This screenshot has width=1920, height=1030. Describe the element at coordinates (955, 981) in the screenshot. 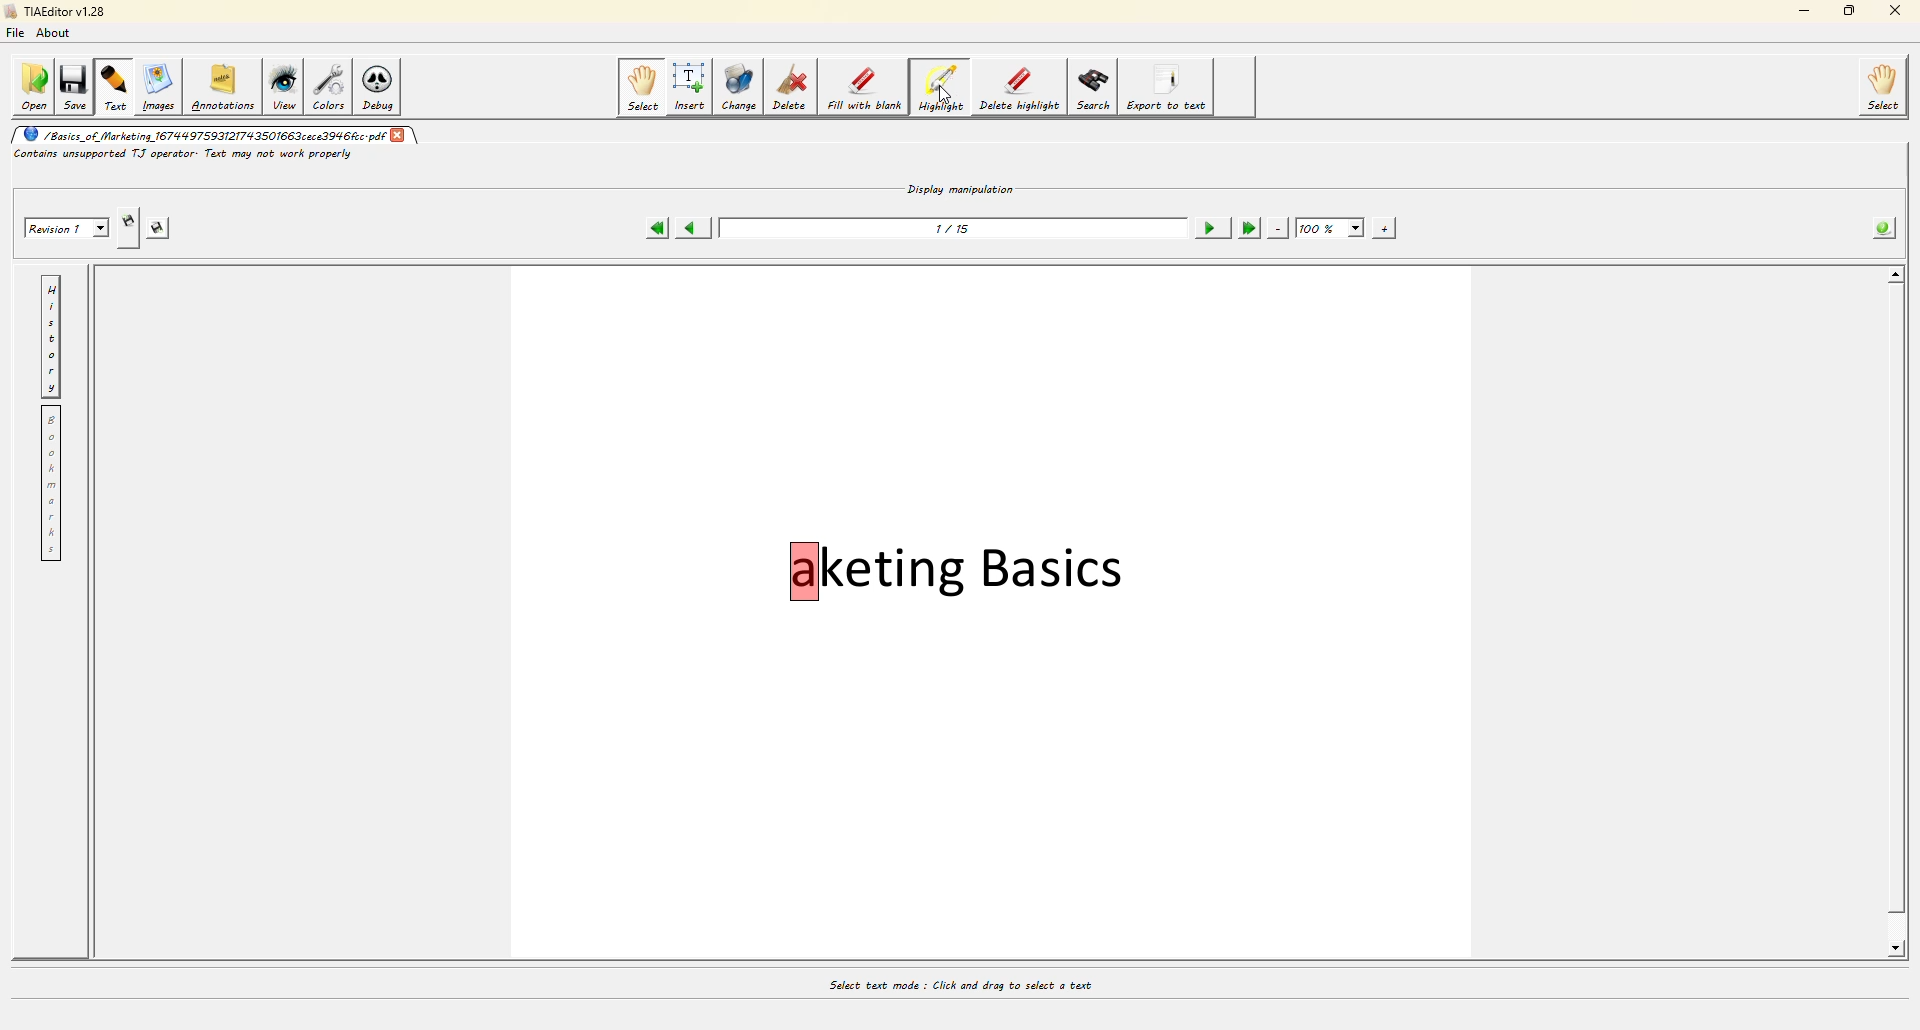

I see `select text mode: click and drag to select` at that location.